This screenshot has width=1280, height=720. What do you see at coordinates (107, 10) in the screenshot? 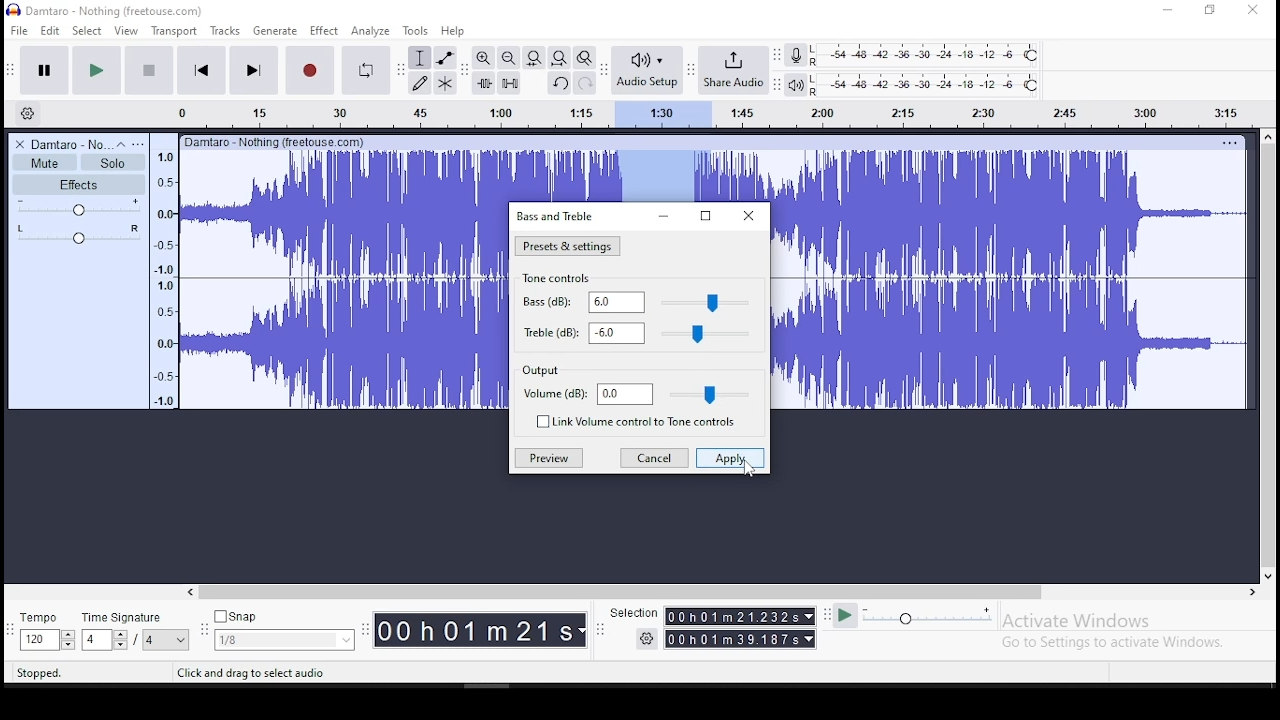
I see `) Damtaro - Nothing (freetouse.com)` at bounding box center [107, 10].